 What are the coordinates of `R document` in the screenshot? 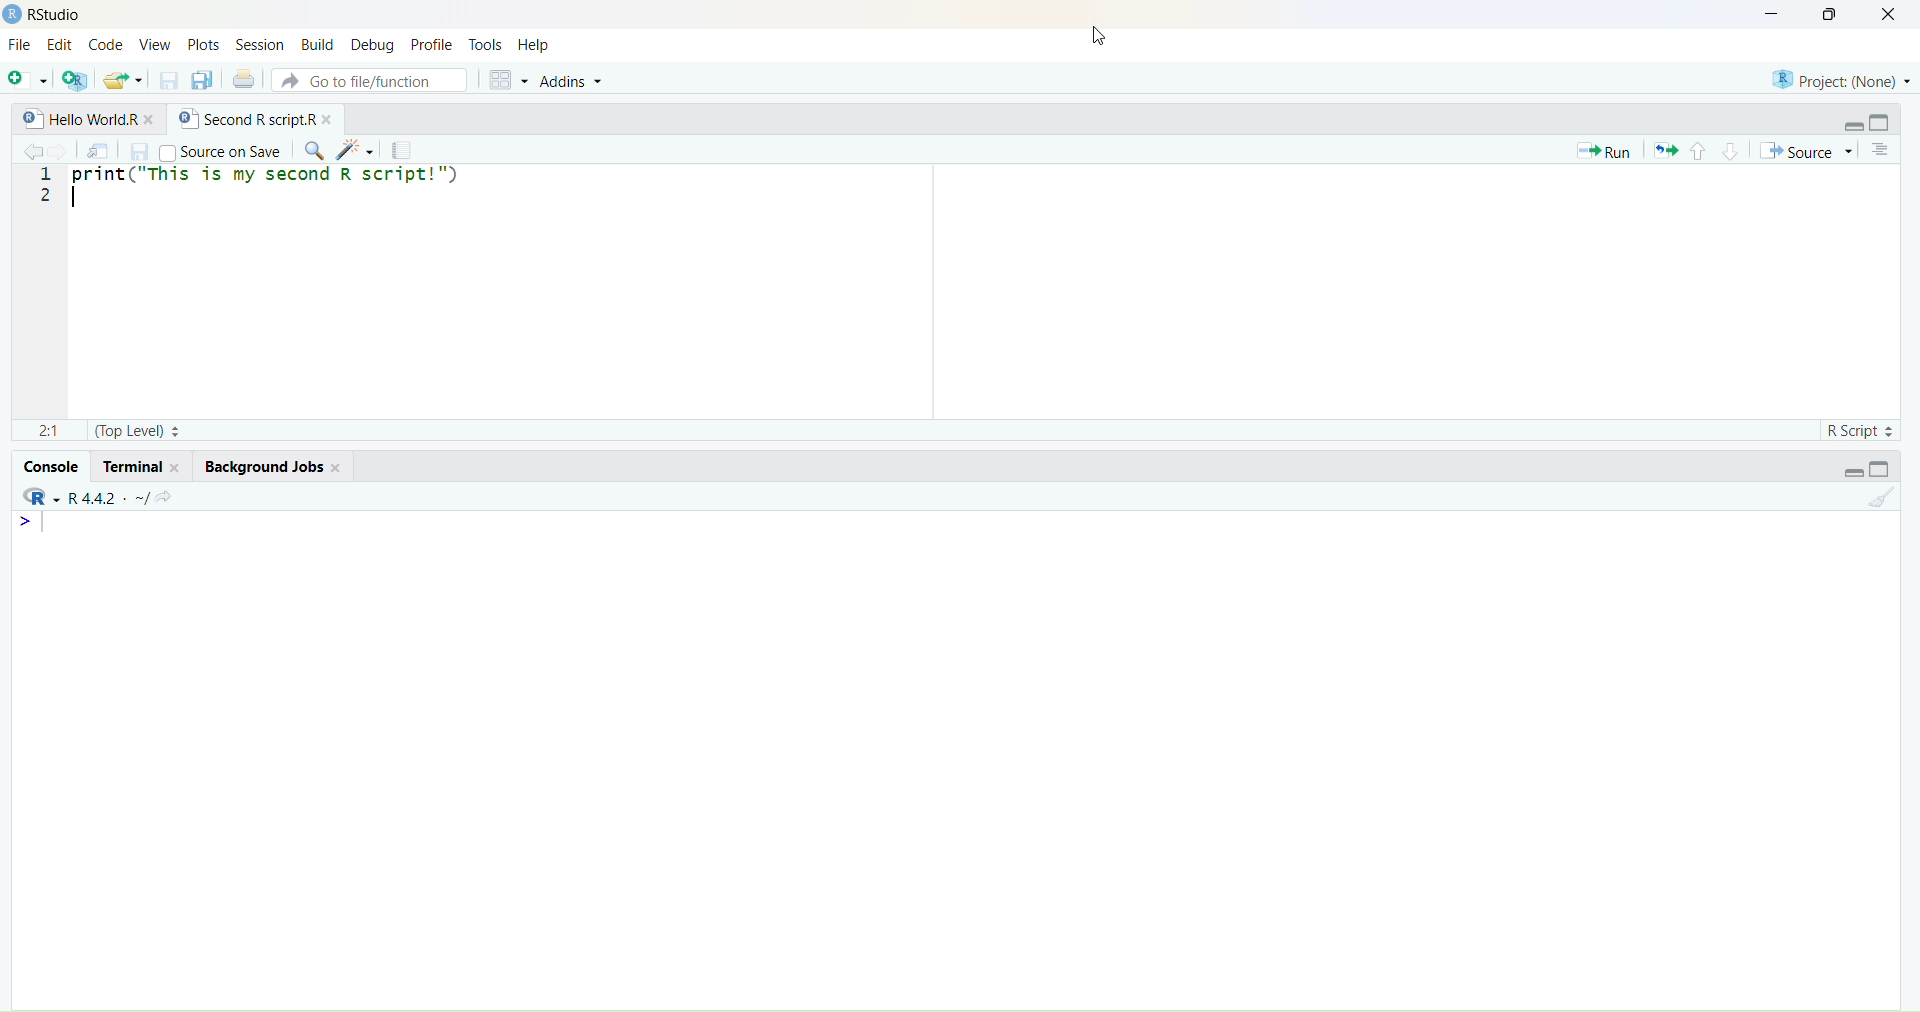 It's located at (33, 119).